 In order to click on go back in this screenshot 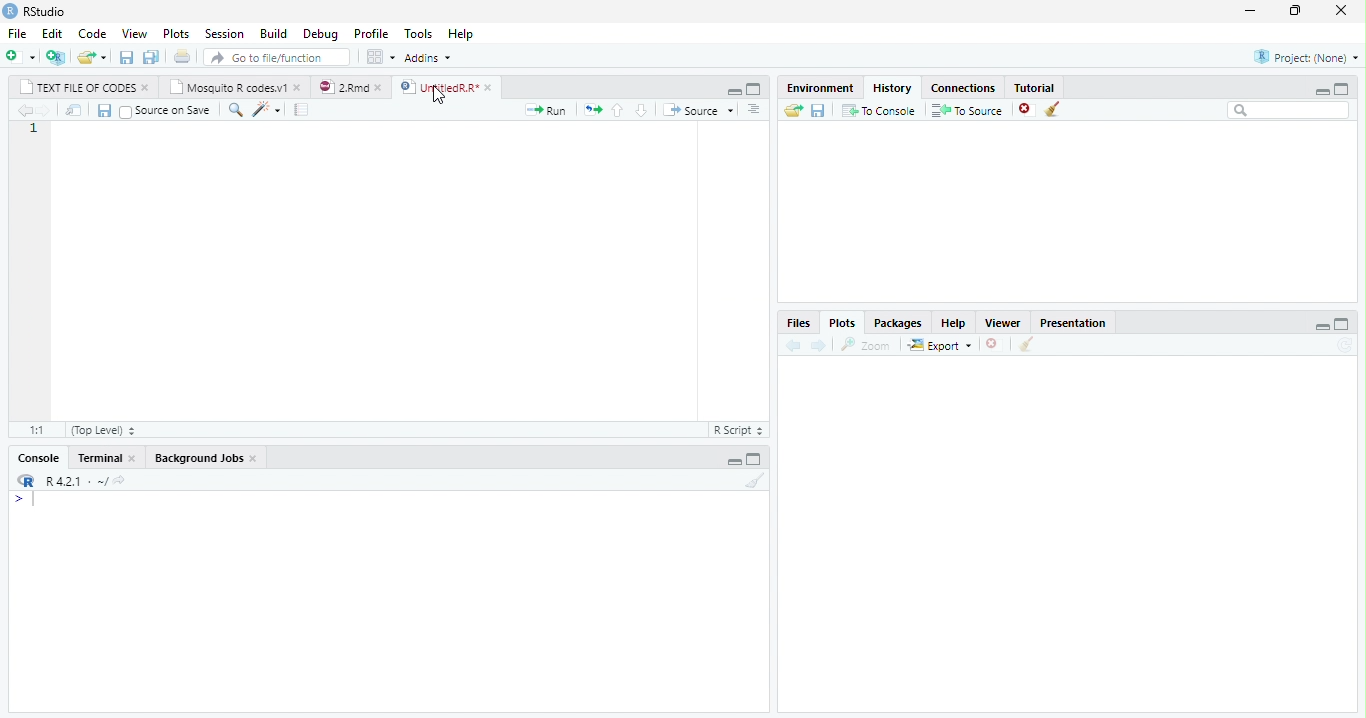, I will do `click(21, 110)`.